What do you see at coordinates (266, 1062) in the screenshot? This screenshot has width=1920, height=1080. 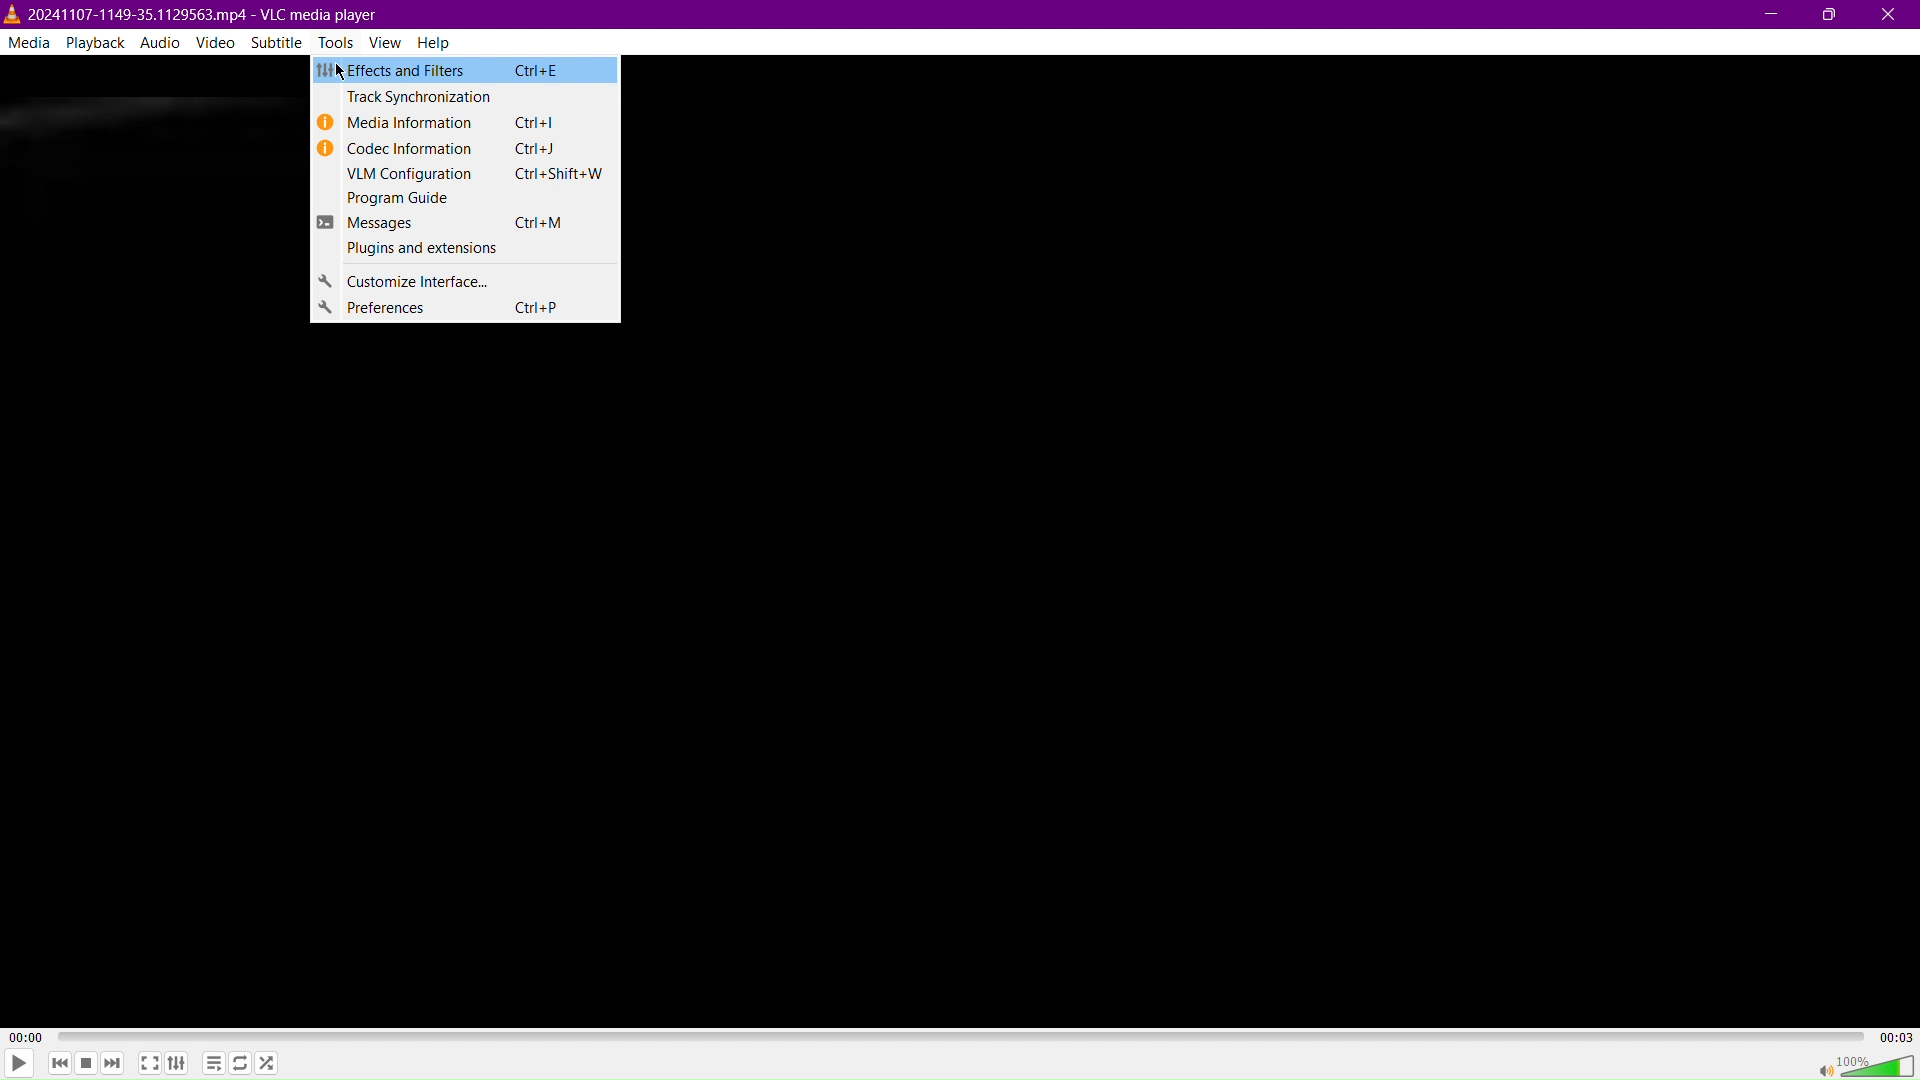 I see `Random` at bounding box center [266, 1062].